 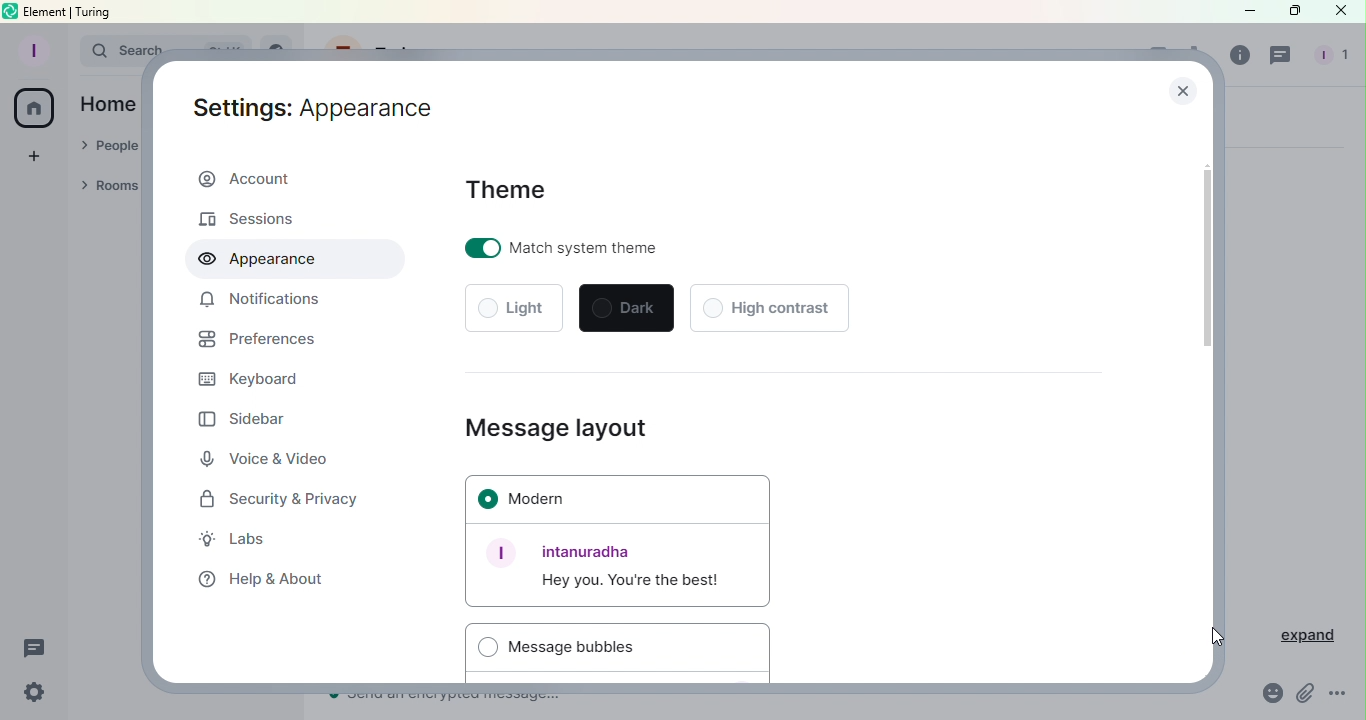 What do you see at coordinates (768, 306) in the screenshot?
I see `High contrast` at bounding box center [768, 306].